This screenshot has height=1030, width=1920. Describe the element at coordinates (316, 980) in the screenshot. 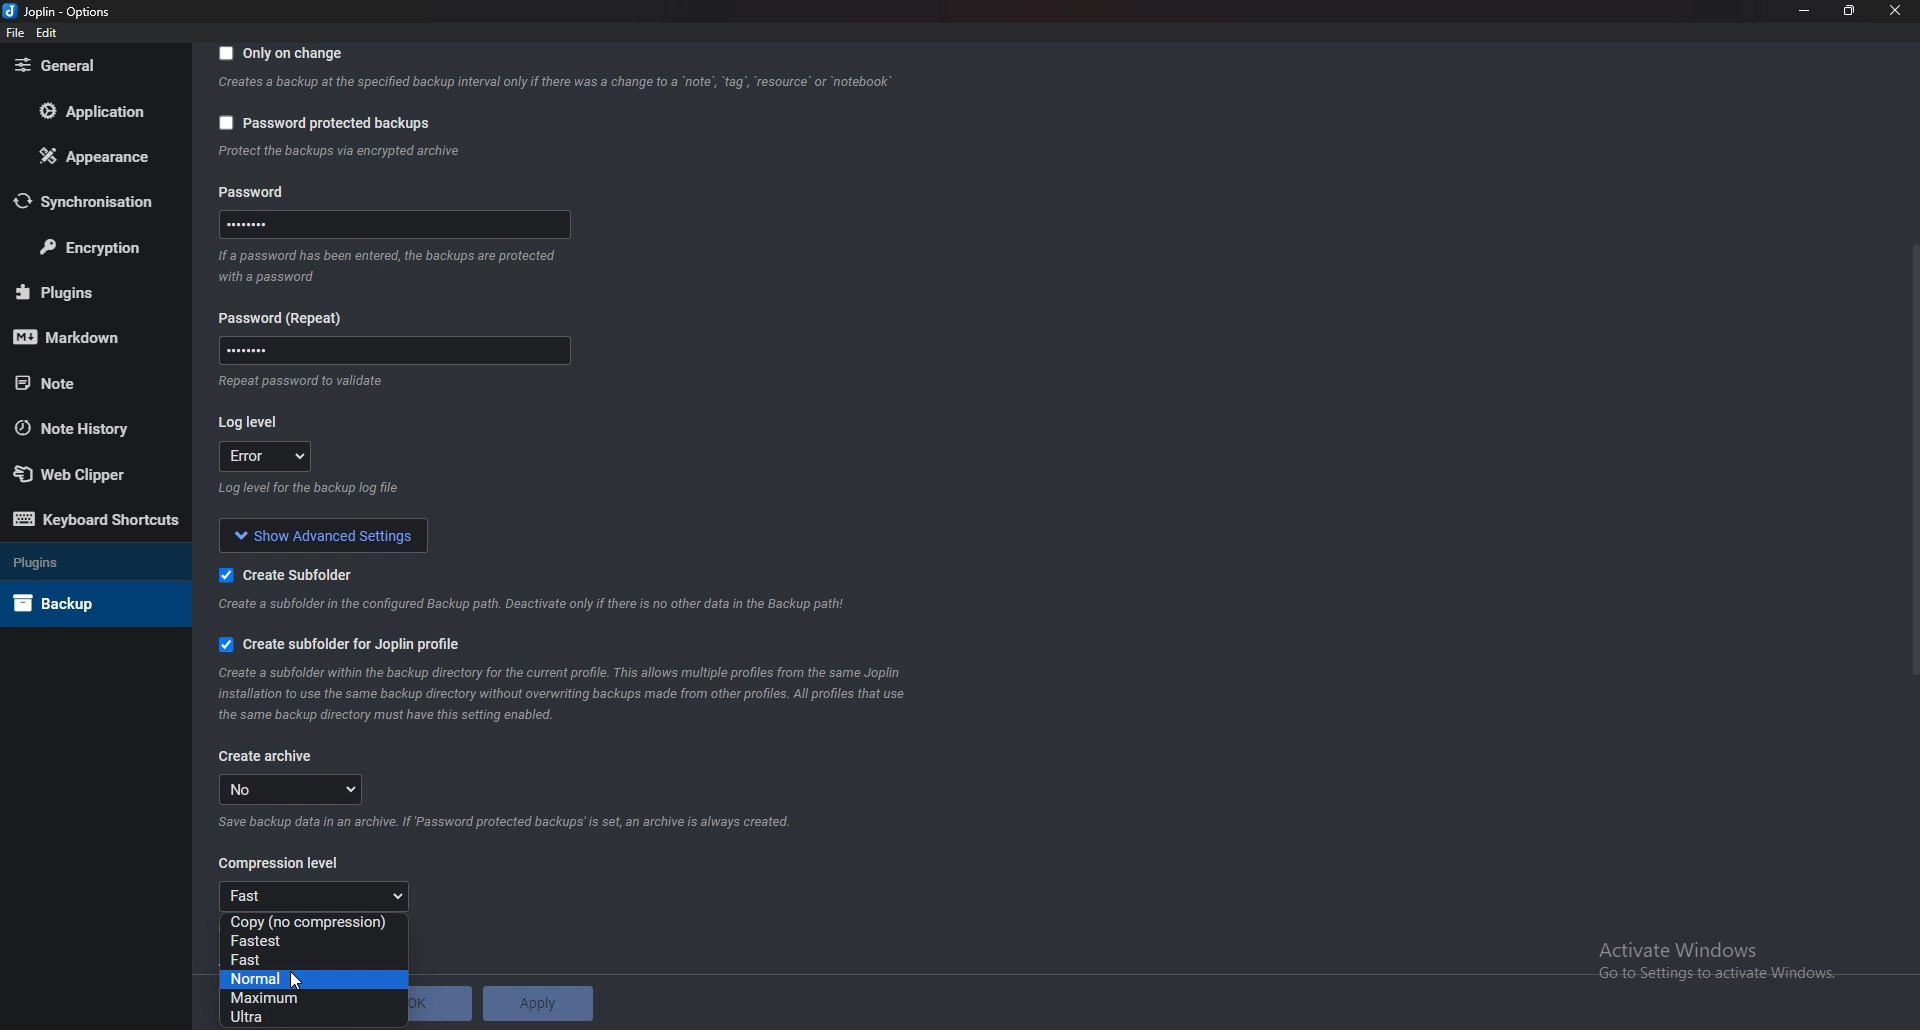

I see `Normal` at that location.